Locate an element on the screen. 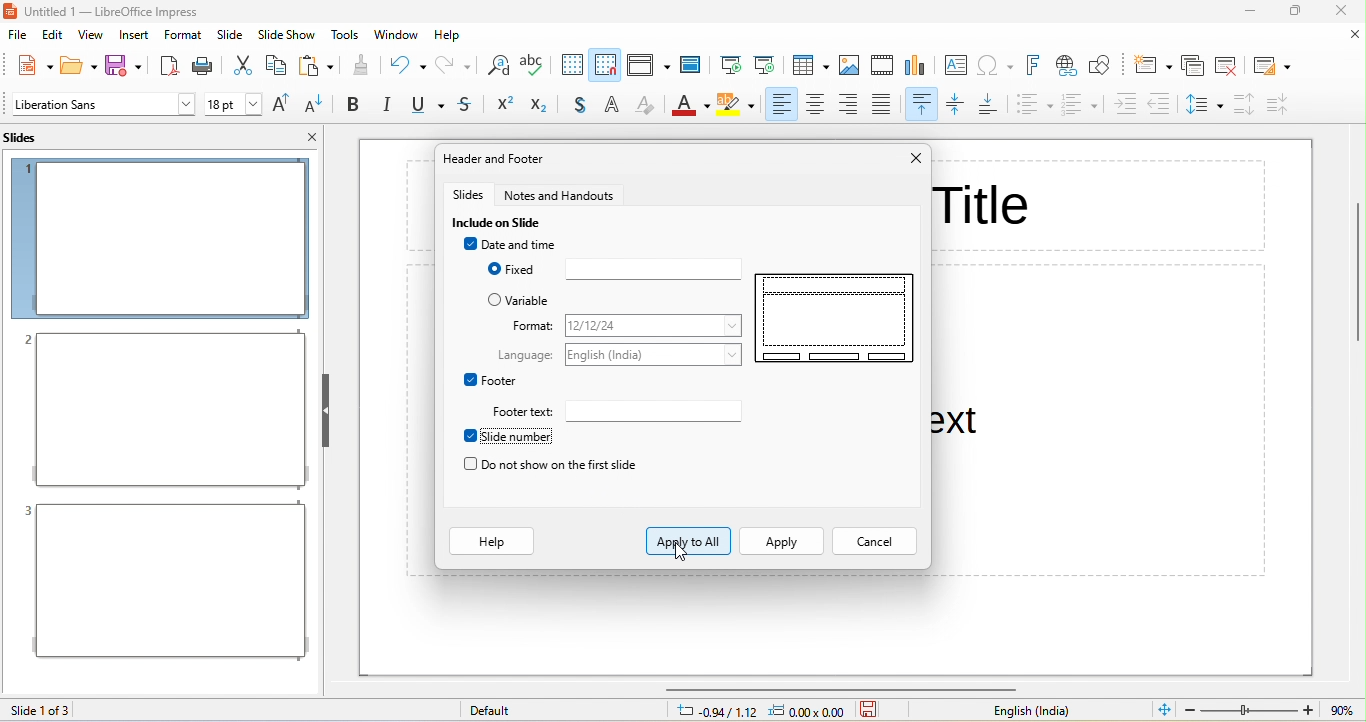 This screenshot has height=722, width=1366. apply outline attribute to font  is located at coordinates (615, 105).